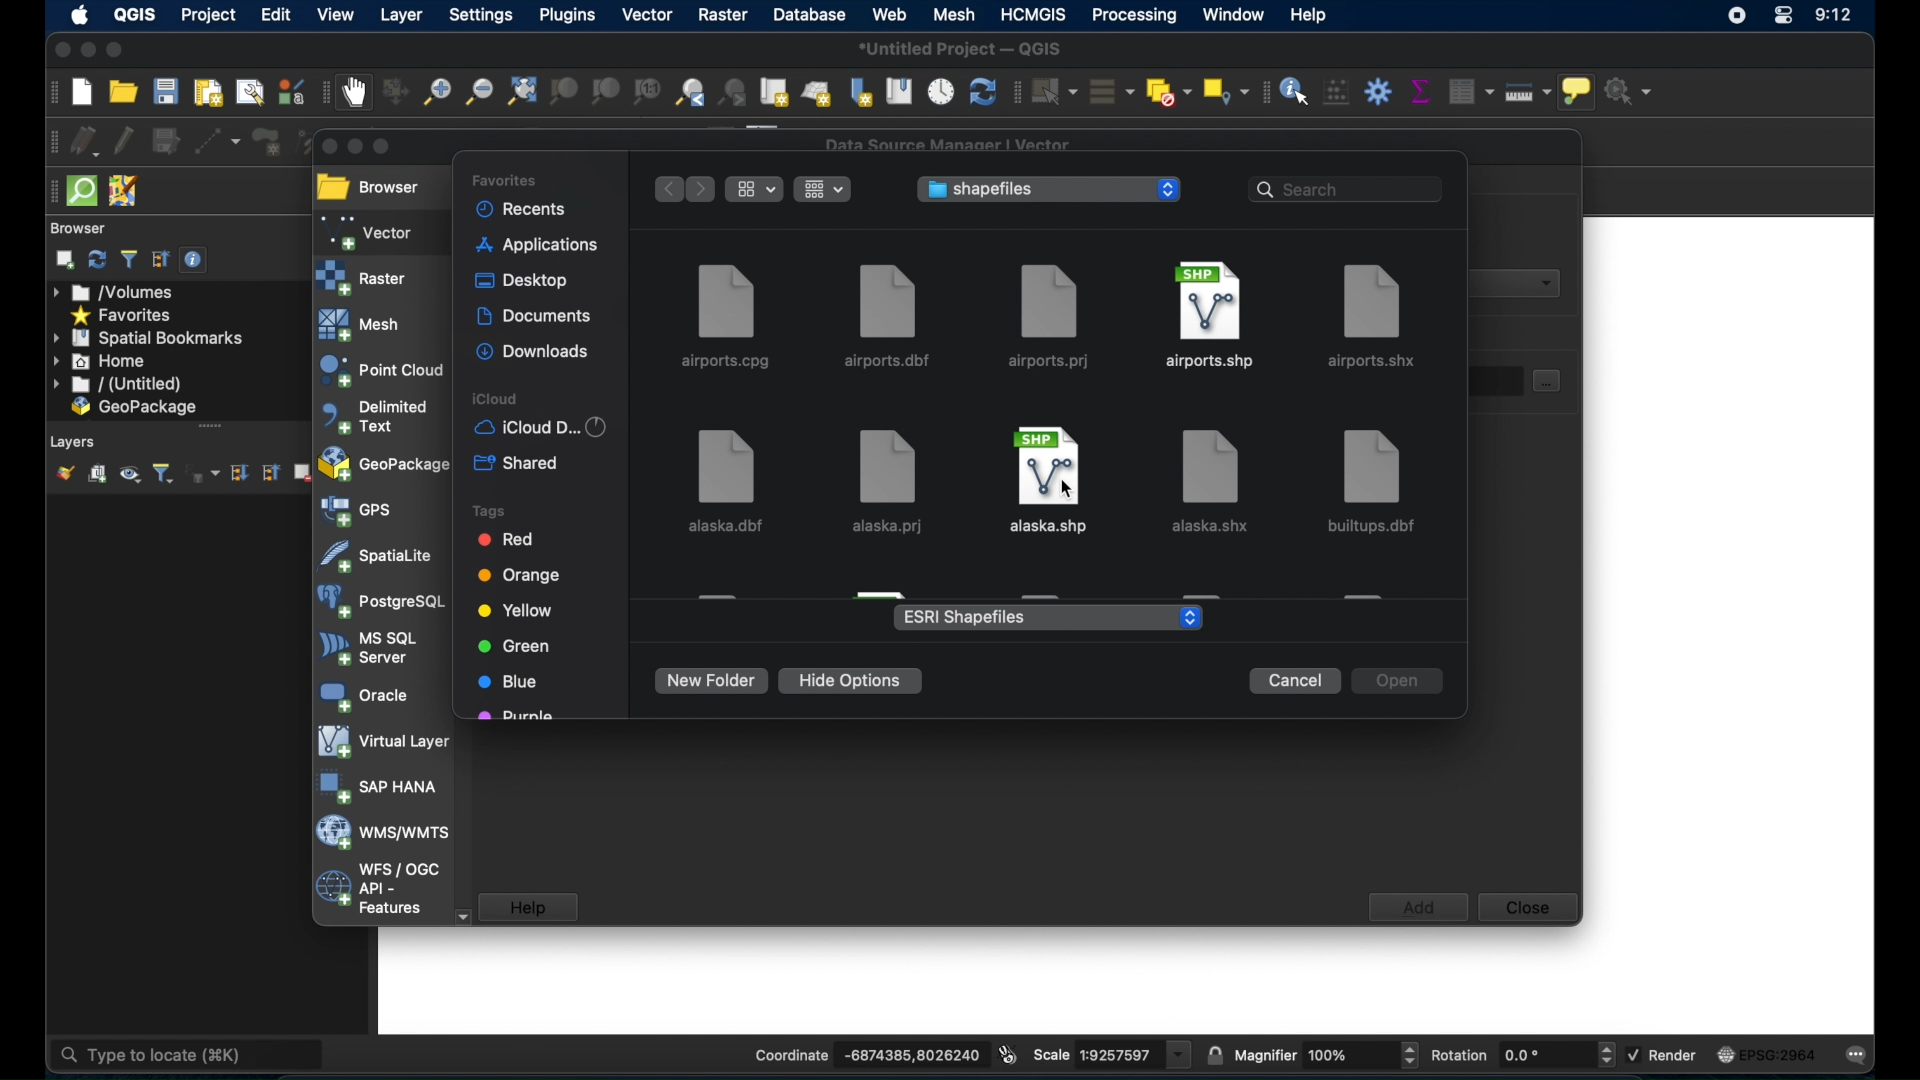 The width and height of the screenshot is (1920, 1080). What do you see at coordinates (135, 408) in the screenshot?
I see `geopackage` at bounding box center [135, 408].